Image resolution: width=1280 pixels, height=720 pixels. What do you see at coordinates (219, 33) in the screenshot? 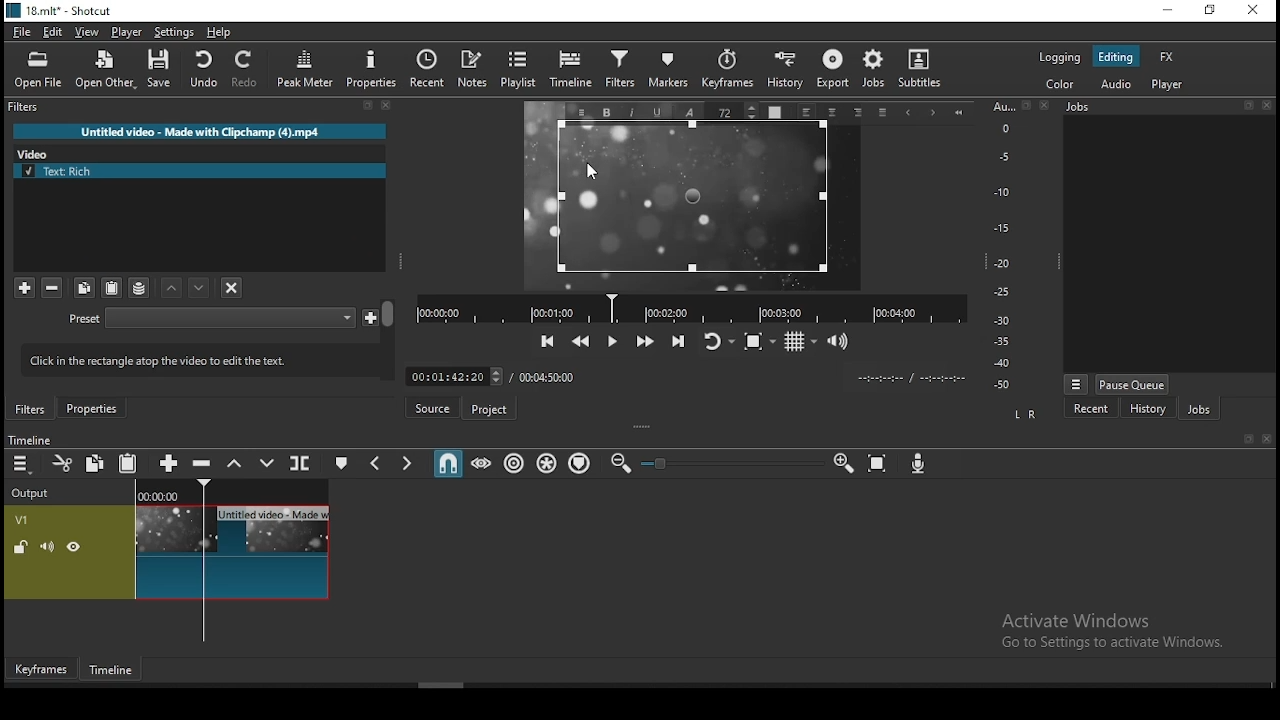
I see `help` at bounding box center [219, 33].